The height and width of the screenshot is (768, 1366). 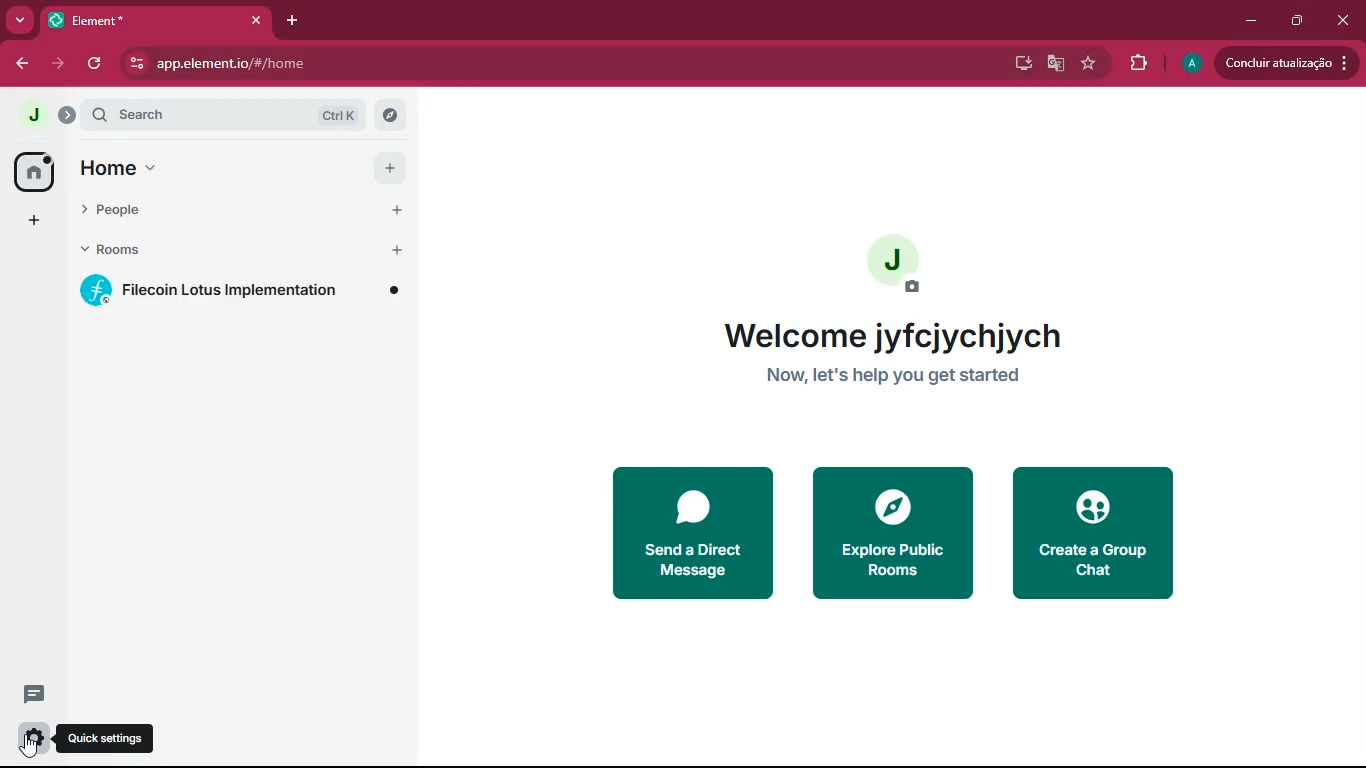 I want to click on explore public rooms, so click(x=892, y=533).